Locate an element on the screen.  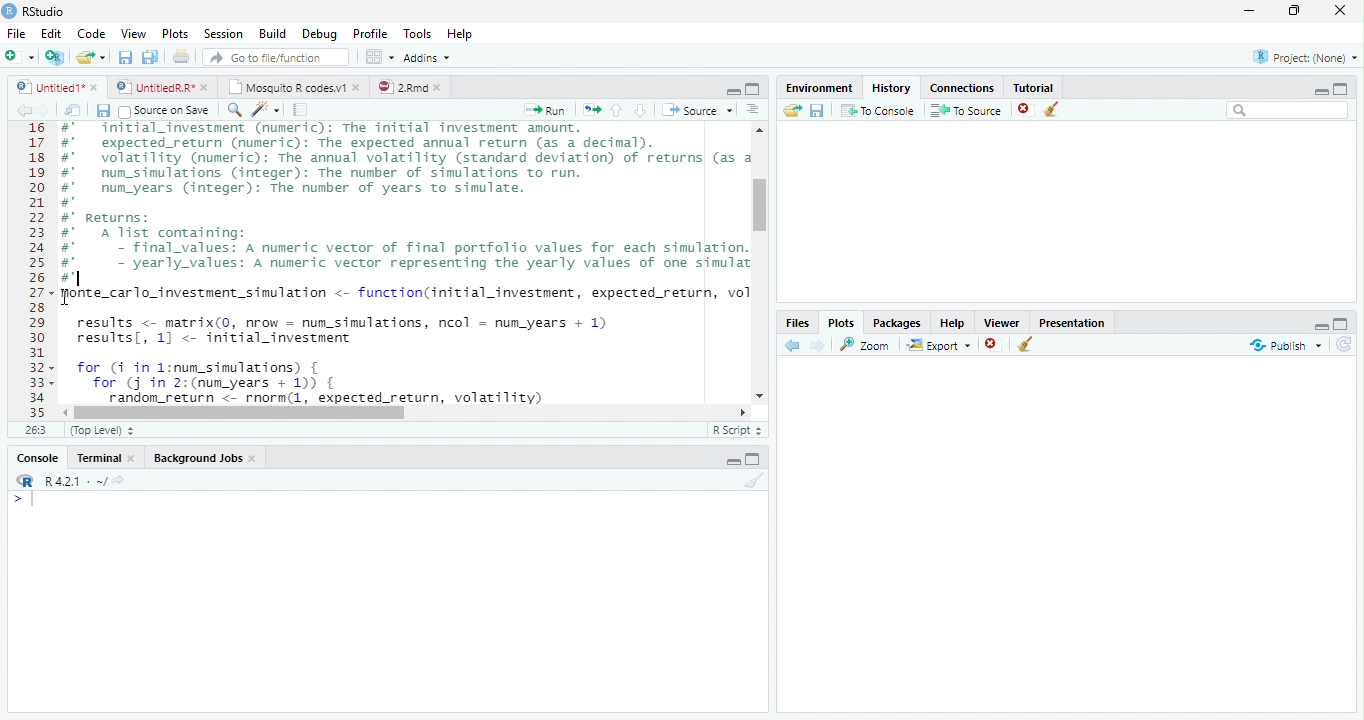
publish is located at coordinates (1285, 345).